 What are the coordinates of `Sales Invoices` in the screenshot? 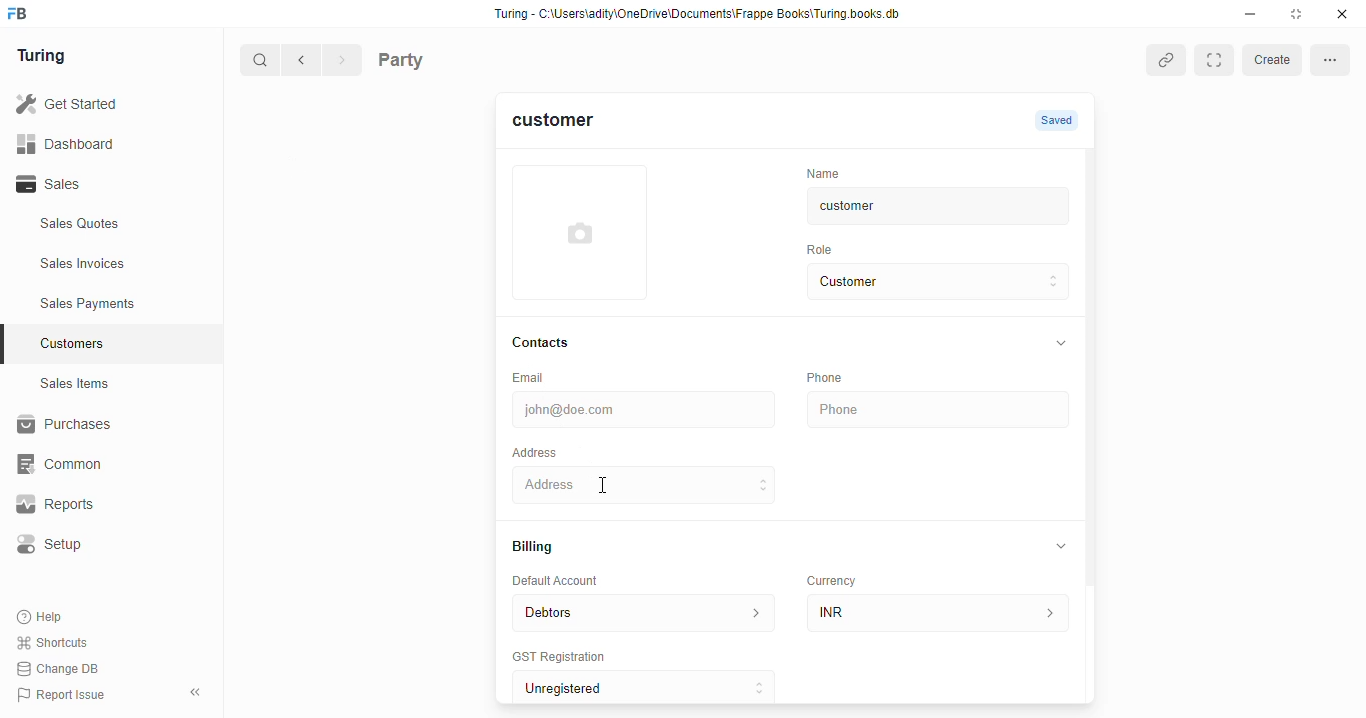 It's located at (117, 264).